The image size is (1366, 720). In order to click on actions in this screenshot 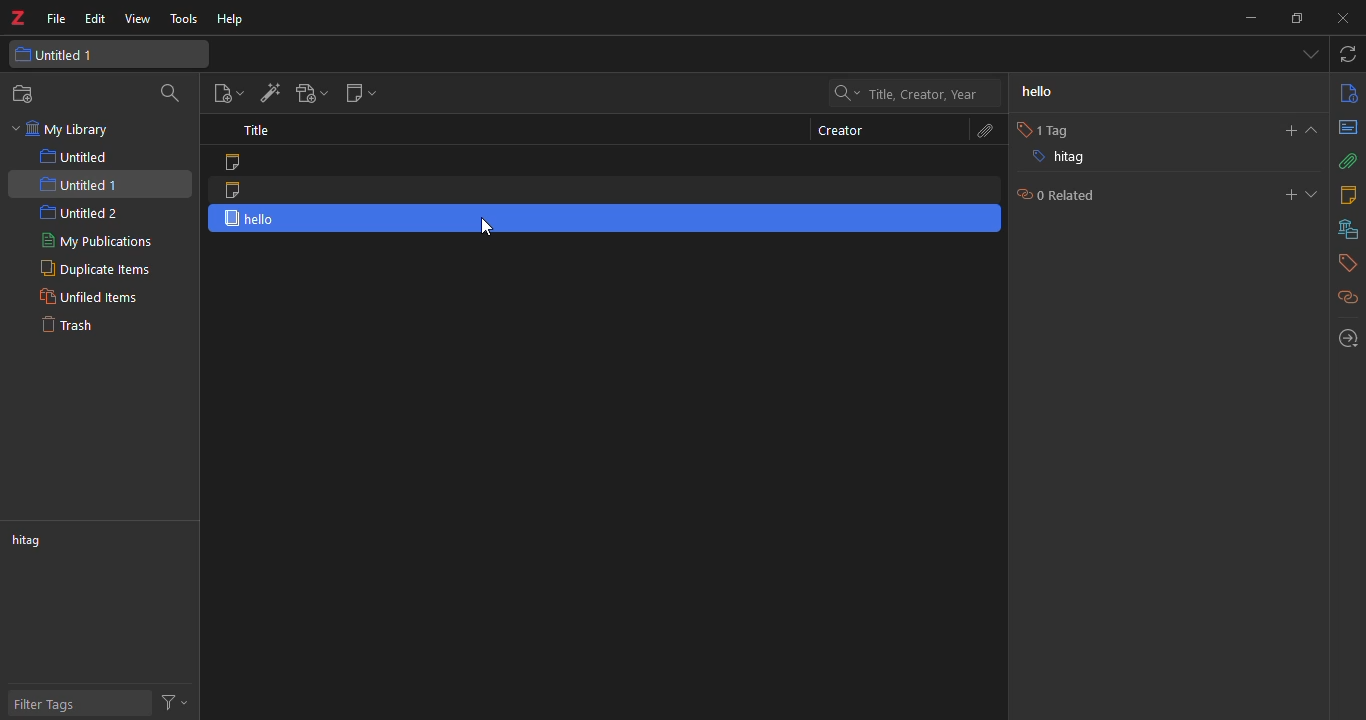, I will do `click(174, 700)`.